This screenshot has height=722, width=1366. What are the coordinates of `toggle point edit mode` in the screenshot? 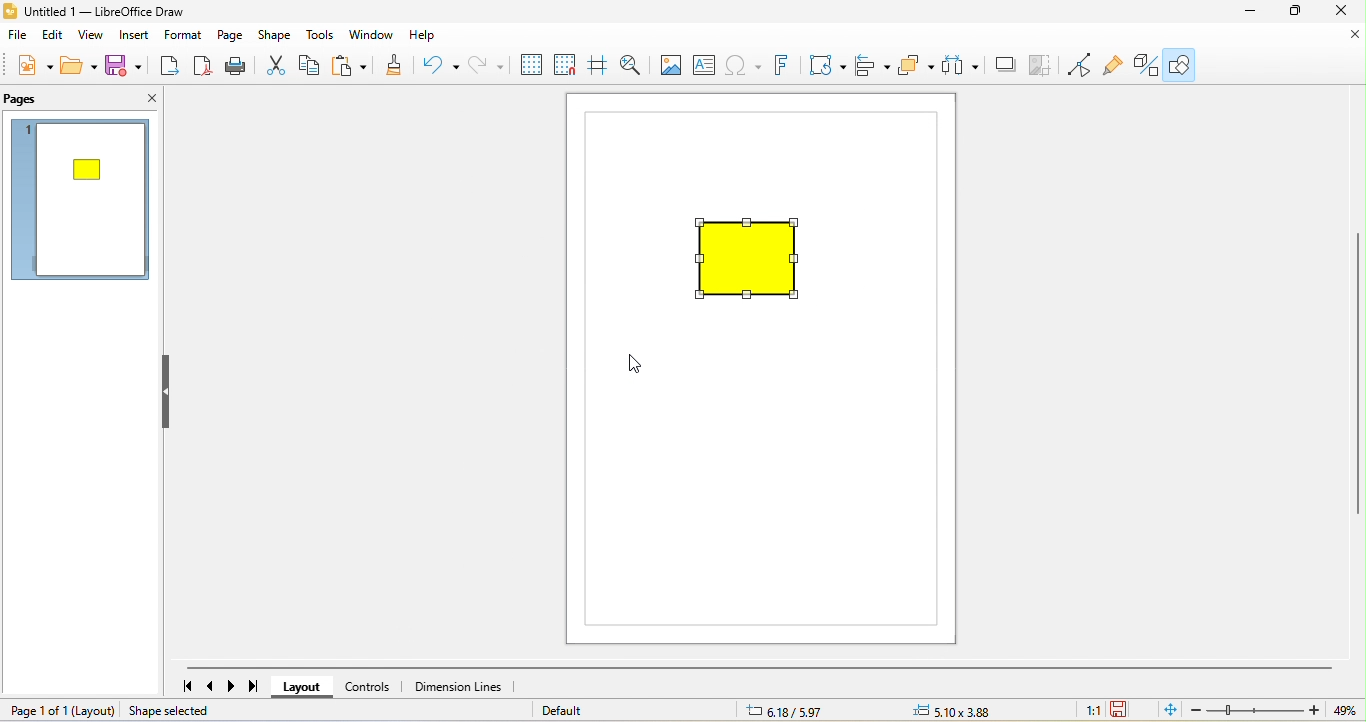 It's located at (1084, 65).